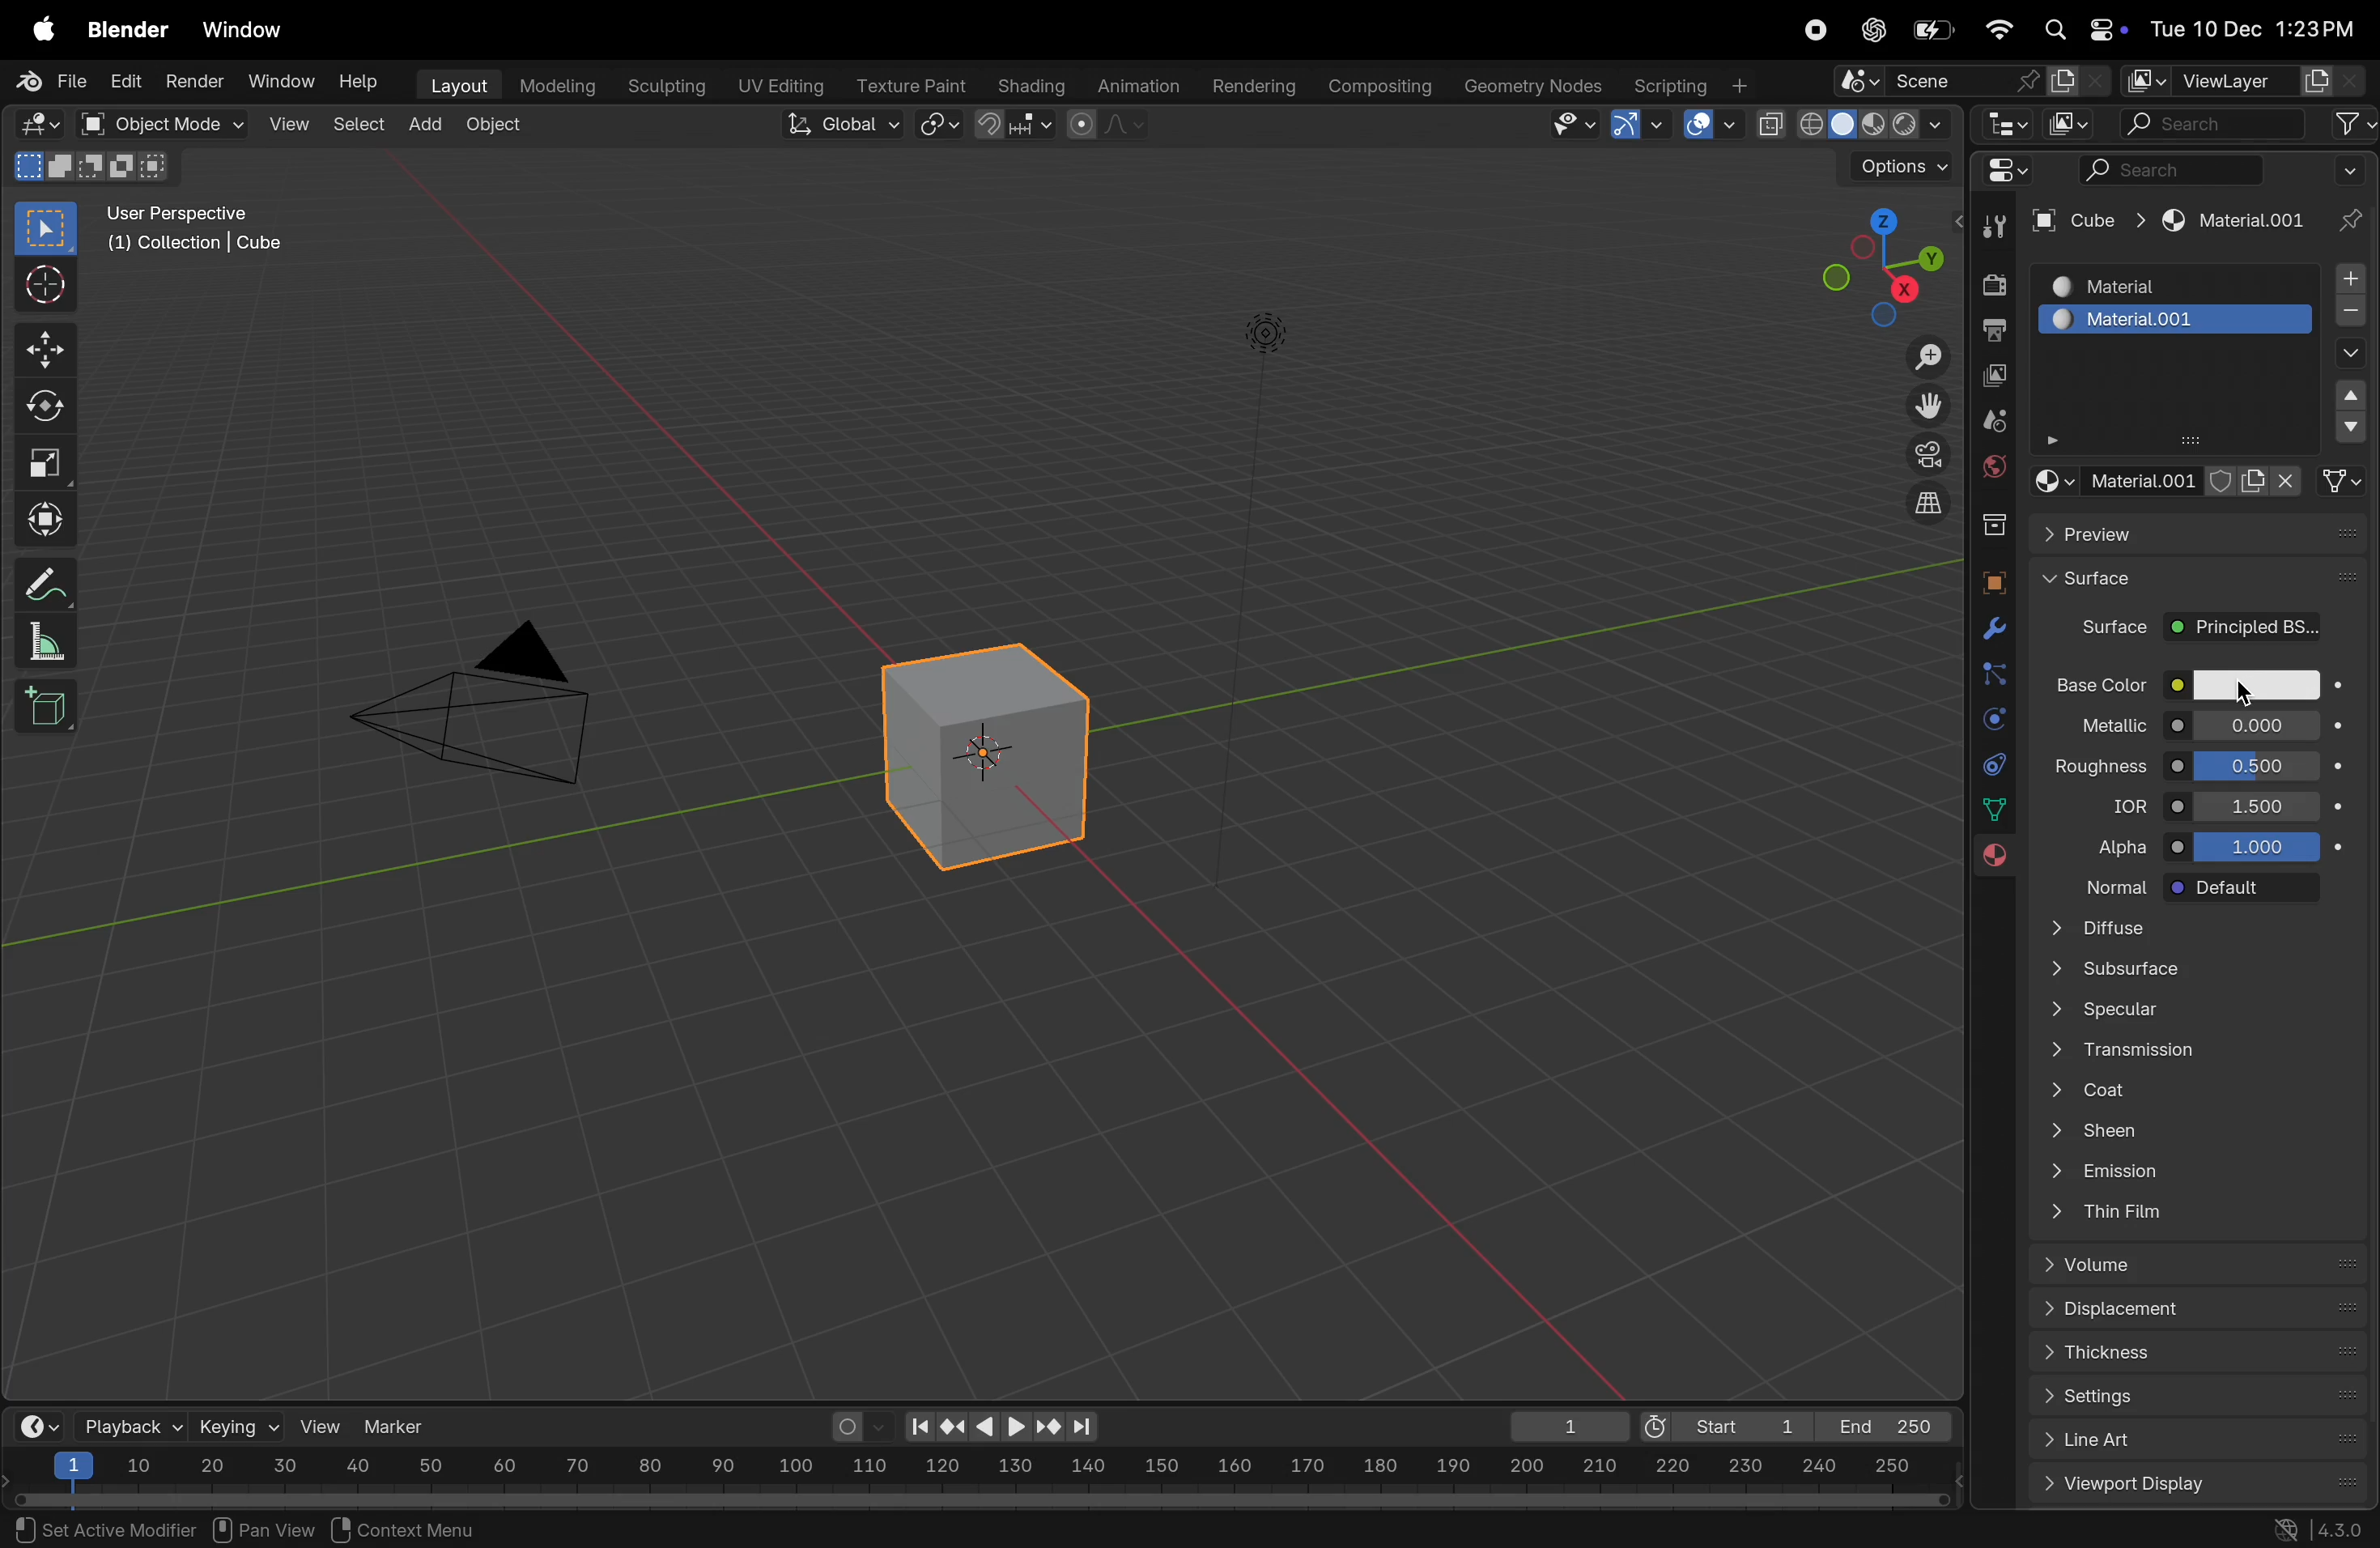 Image resolution: width=2380 pixels, height=1548 pixels. I want to click on editor type, so click(32, 122).